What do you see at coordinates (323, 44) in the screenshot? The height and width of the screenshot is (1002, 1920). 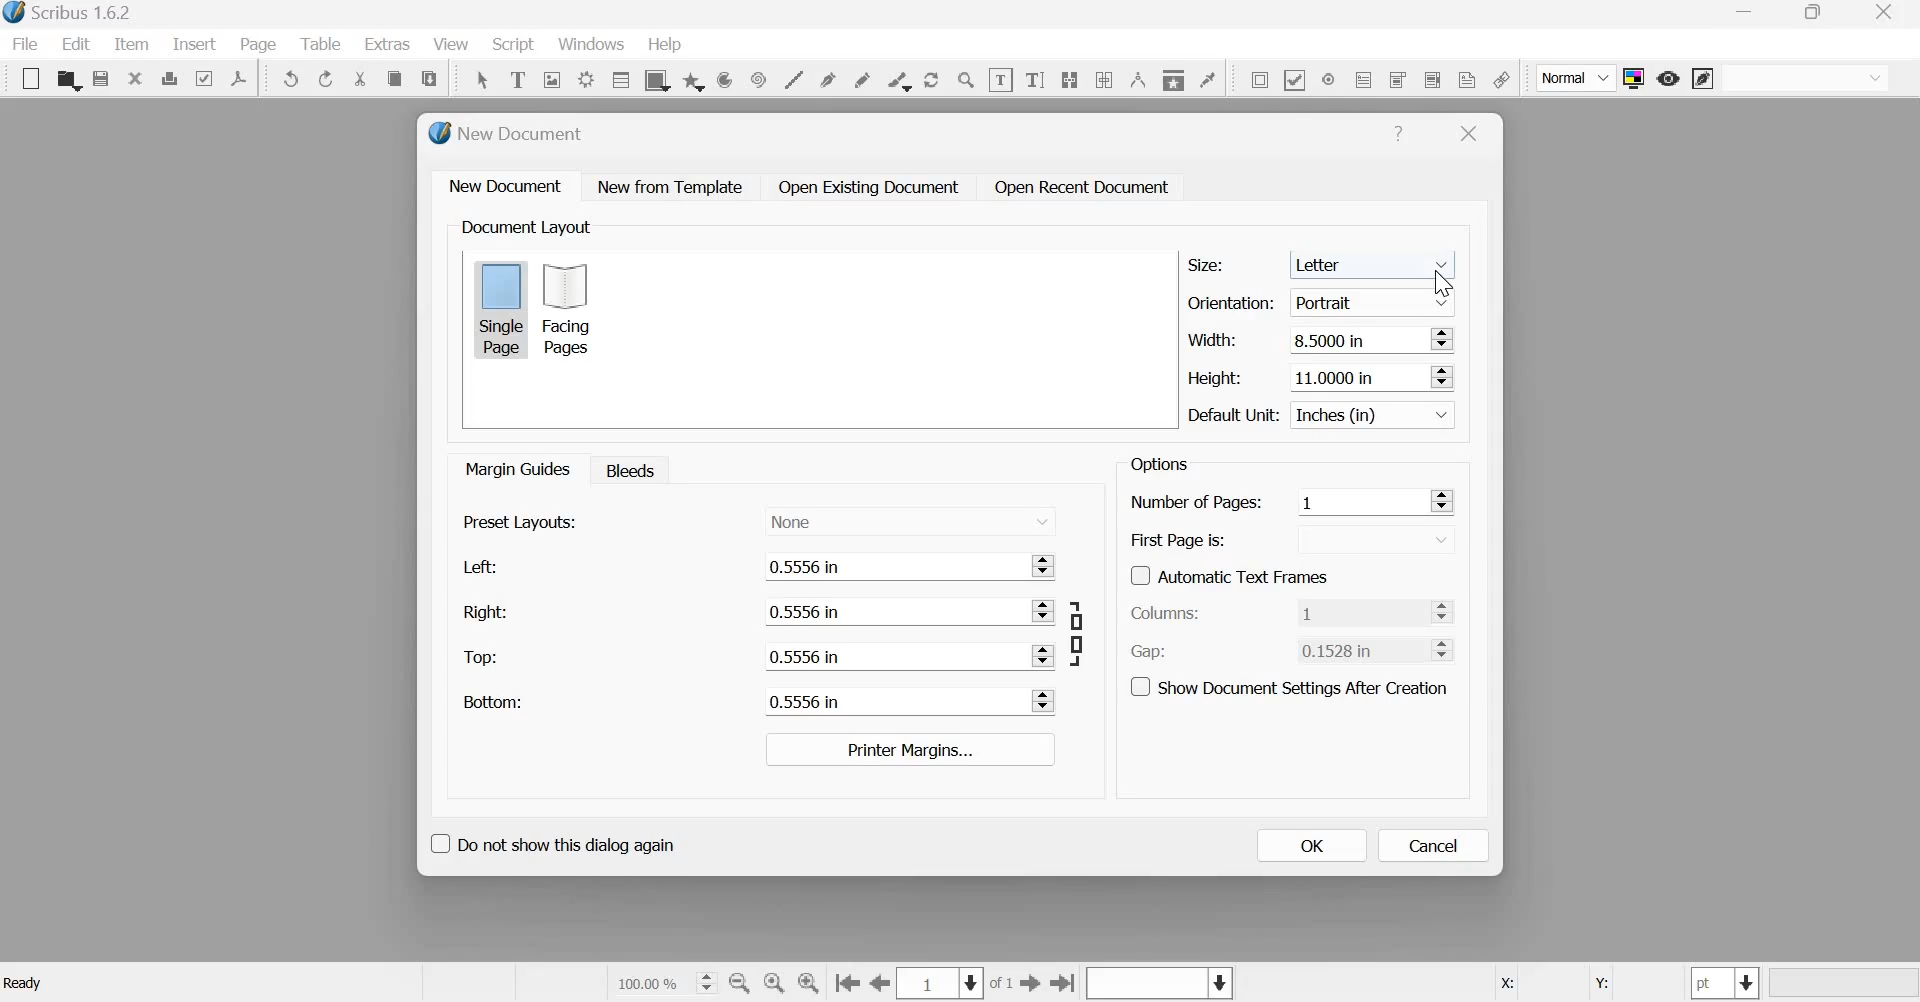 I see `Table` at bounding box center [323, 44].